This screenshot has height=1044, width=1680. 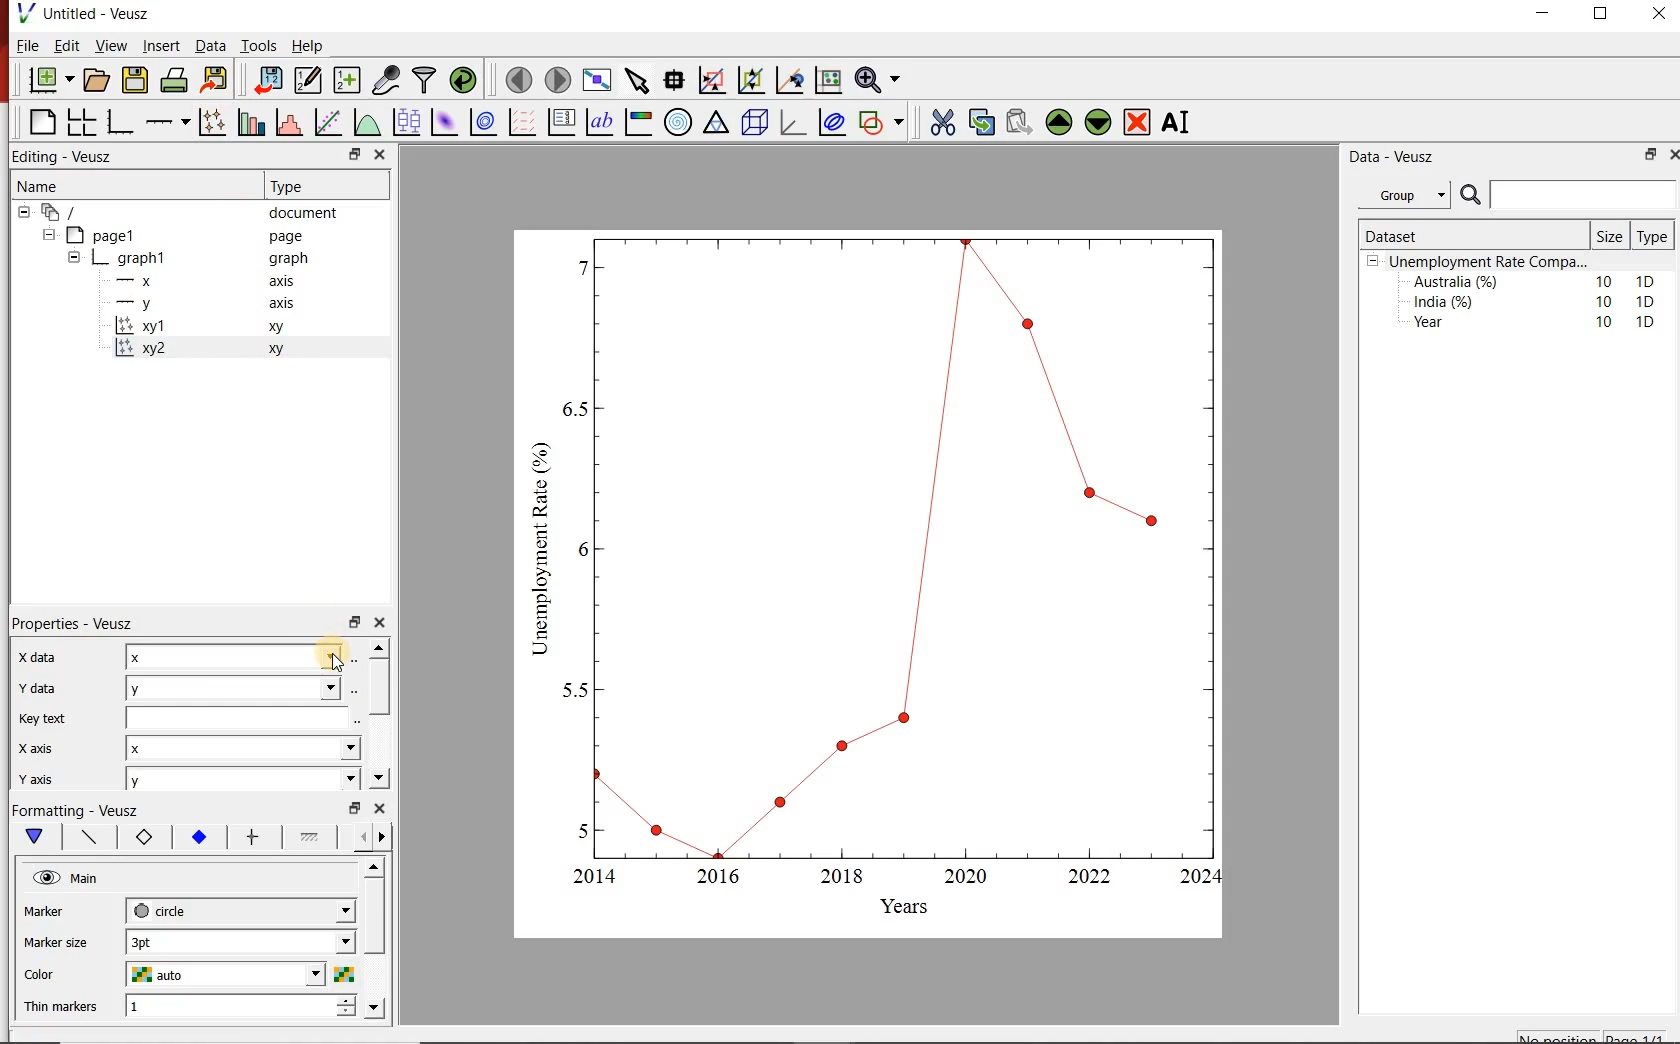 What do you see at coordinates (679, 123) in the screenshot?
I see `polar graph` at bounding box center [679, 123].